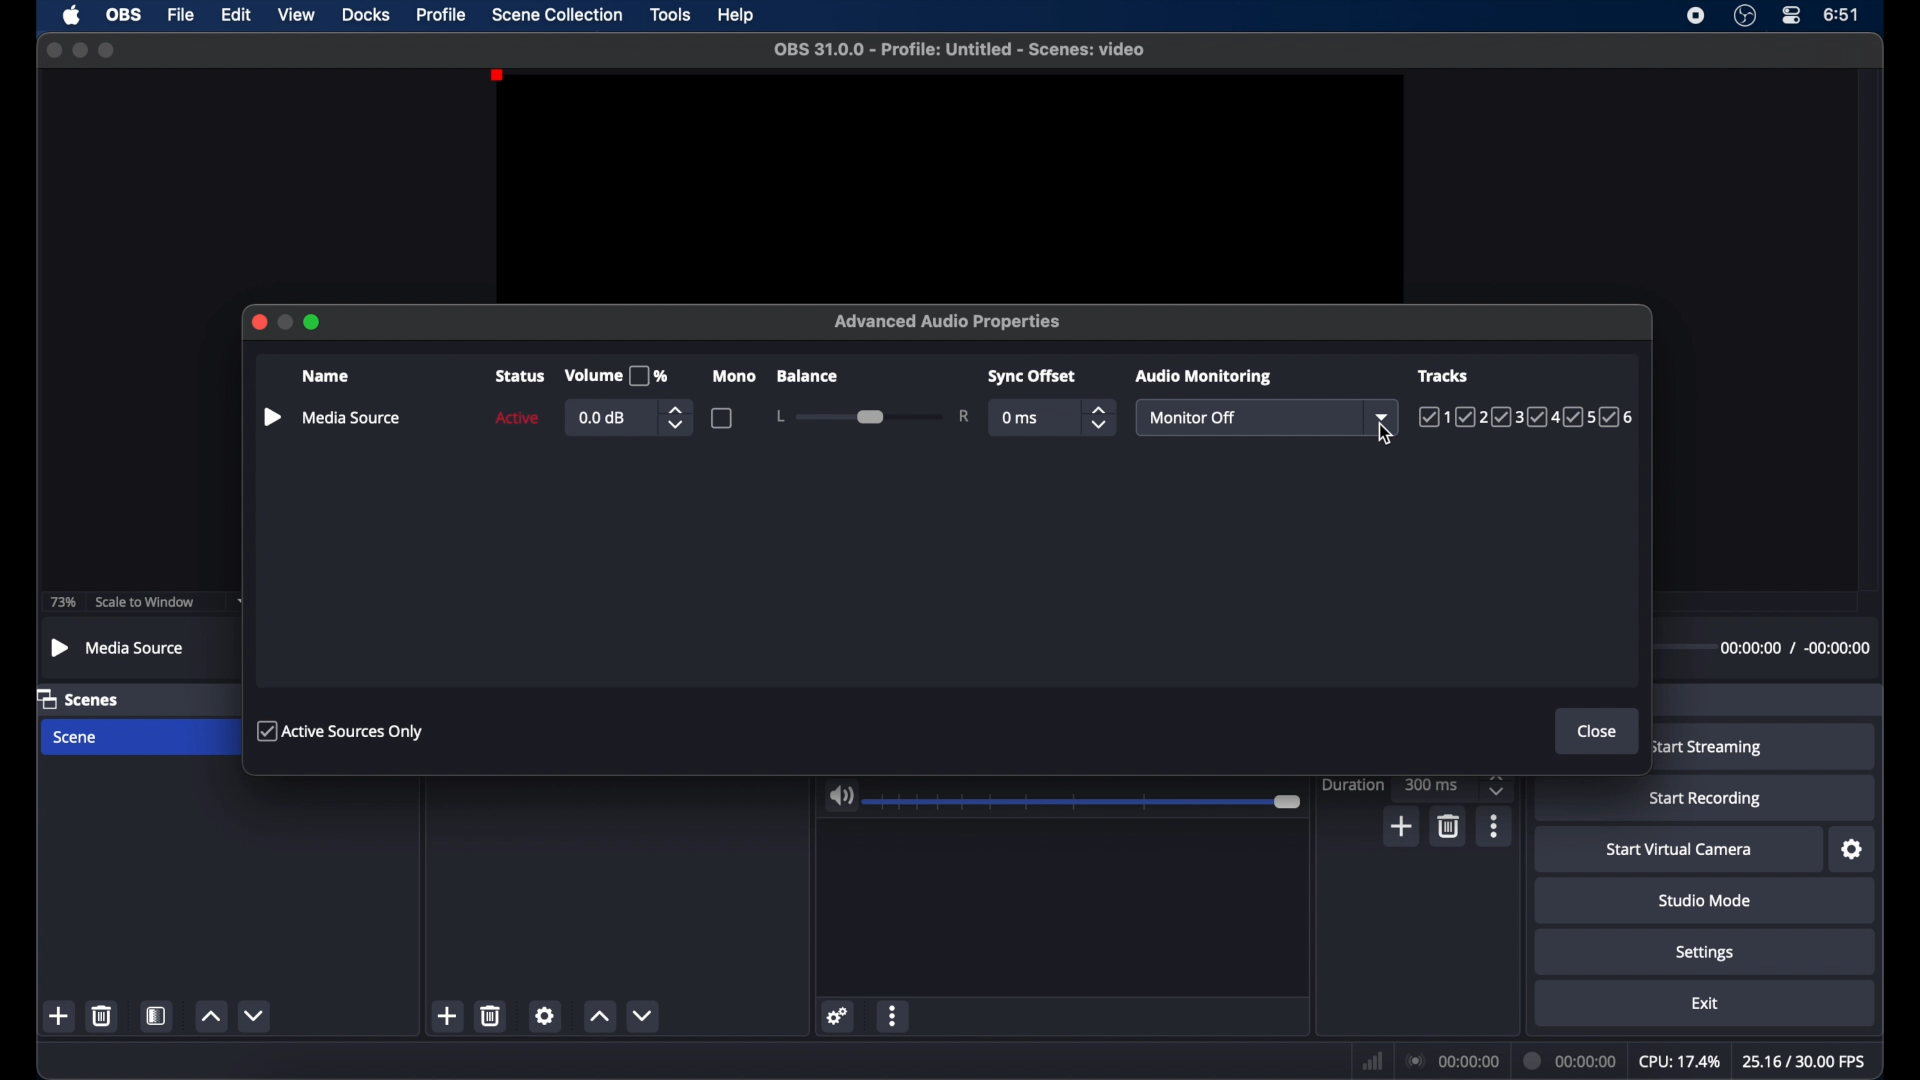 Image resolution: width=1920 pixels, height=1080 pixels. I want to click on name, so click(325, 376).